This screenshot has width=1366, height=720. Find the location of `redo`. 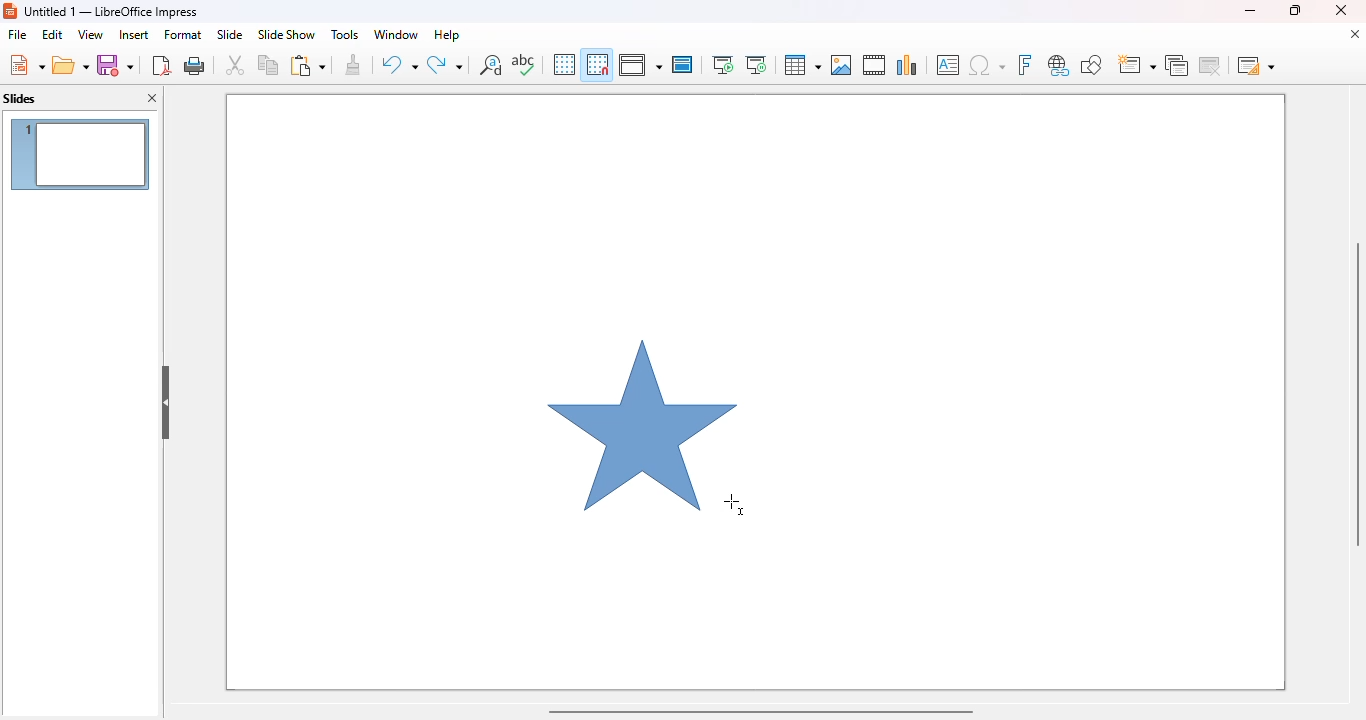

redo is located at coordinates (445, 65).